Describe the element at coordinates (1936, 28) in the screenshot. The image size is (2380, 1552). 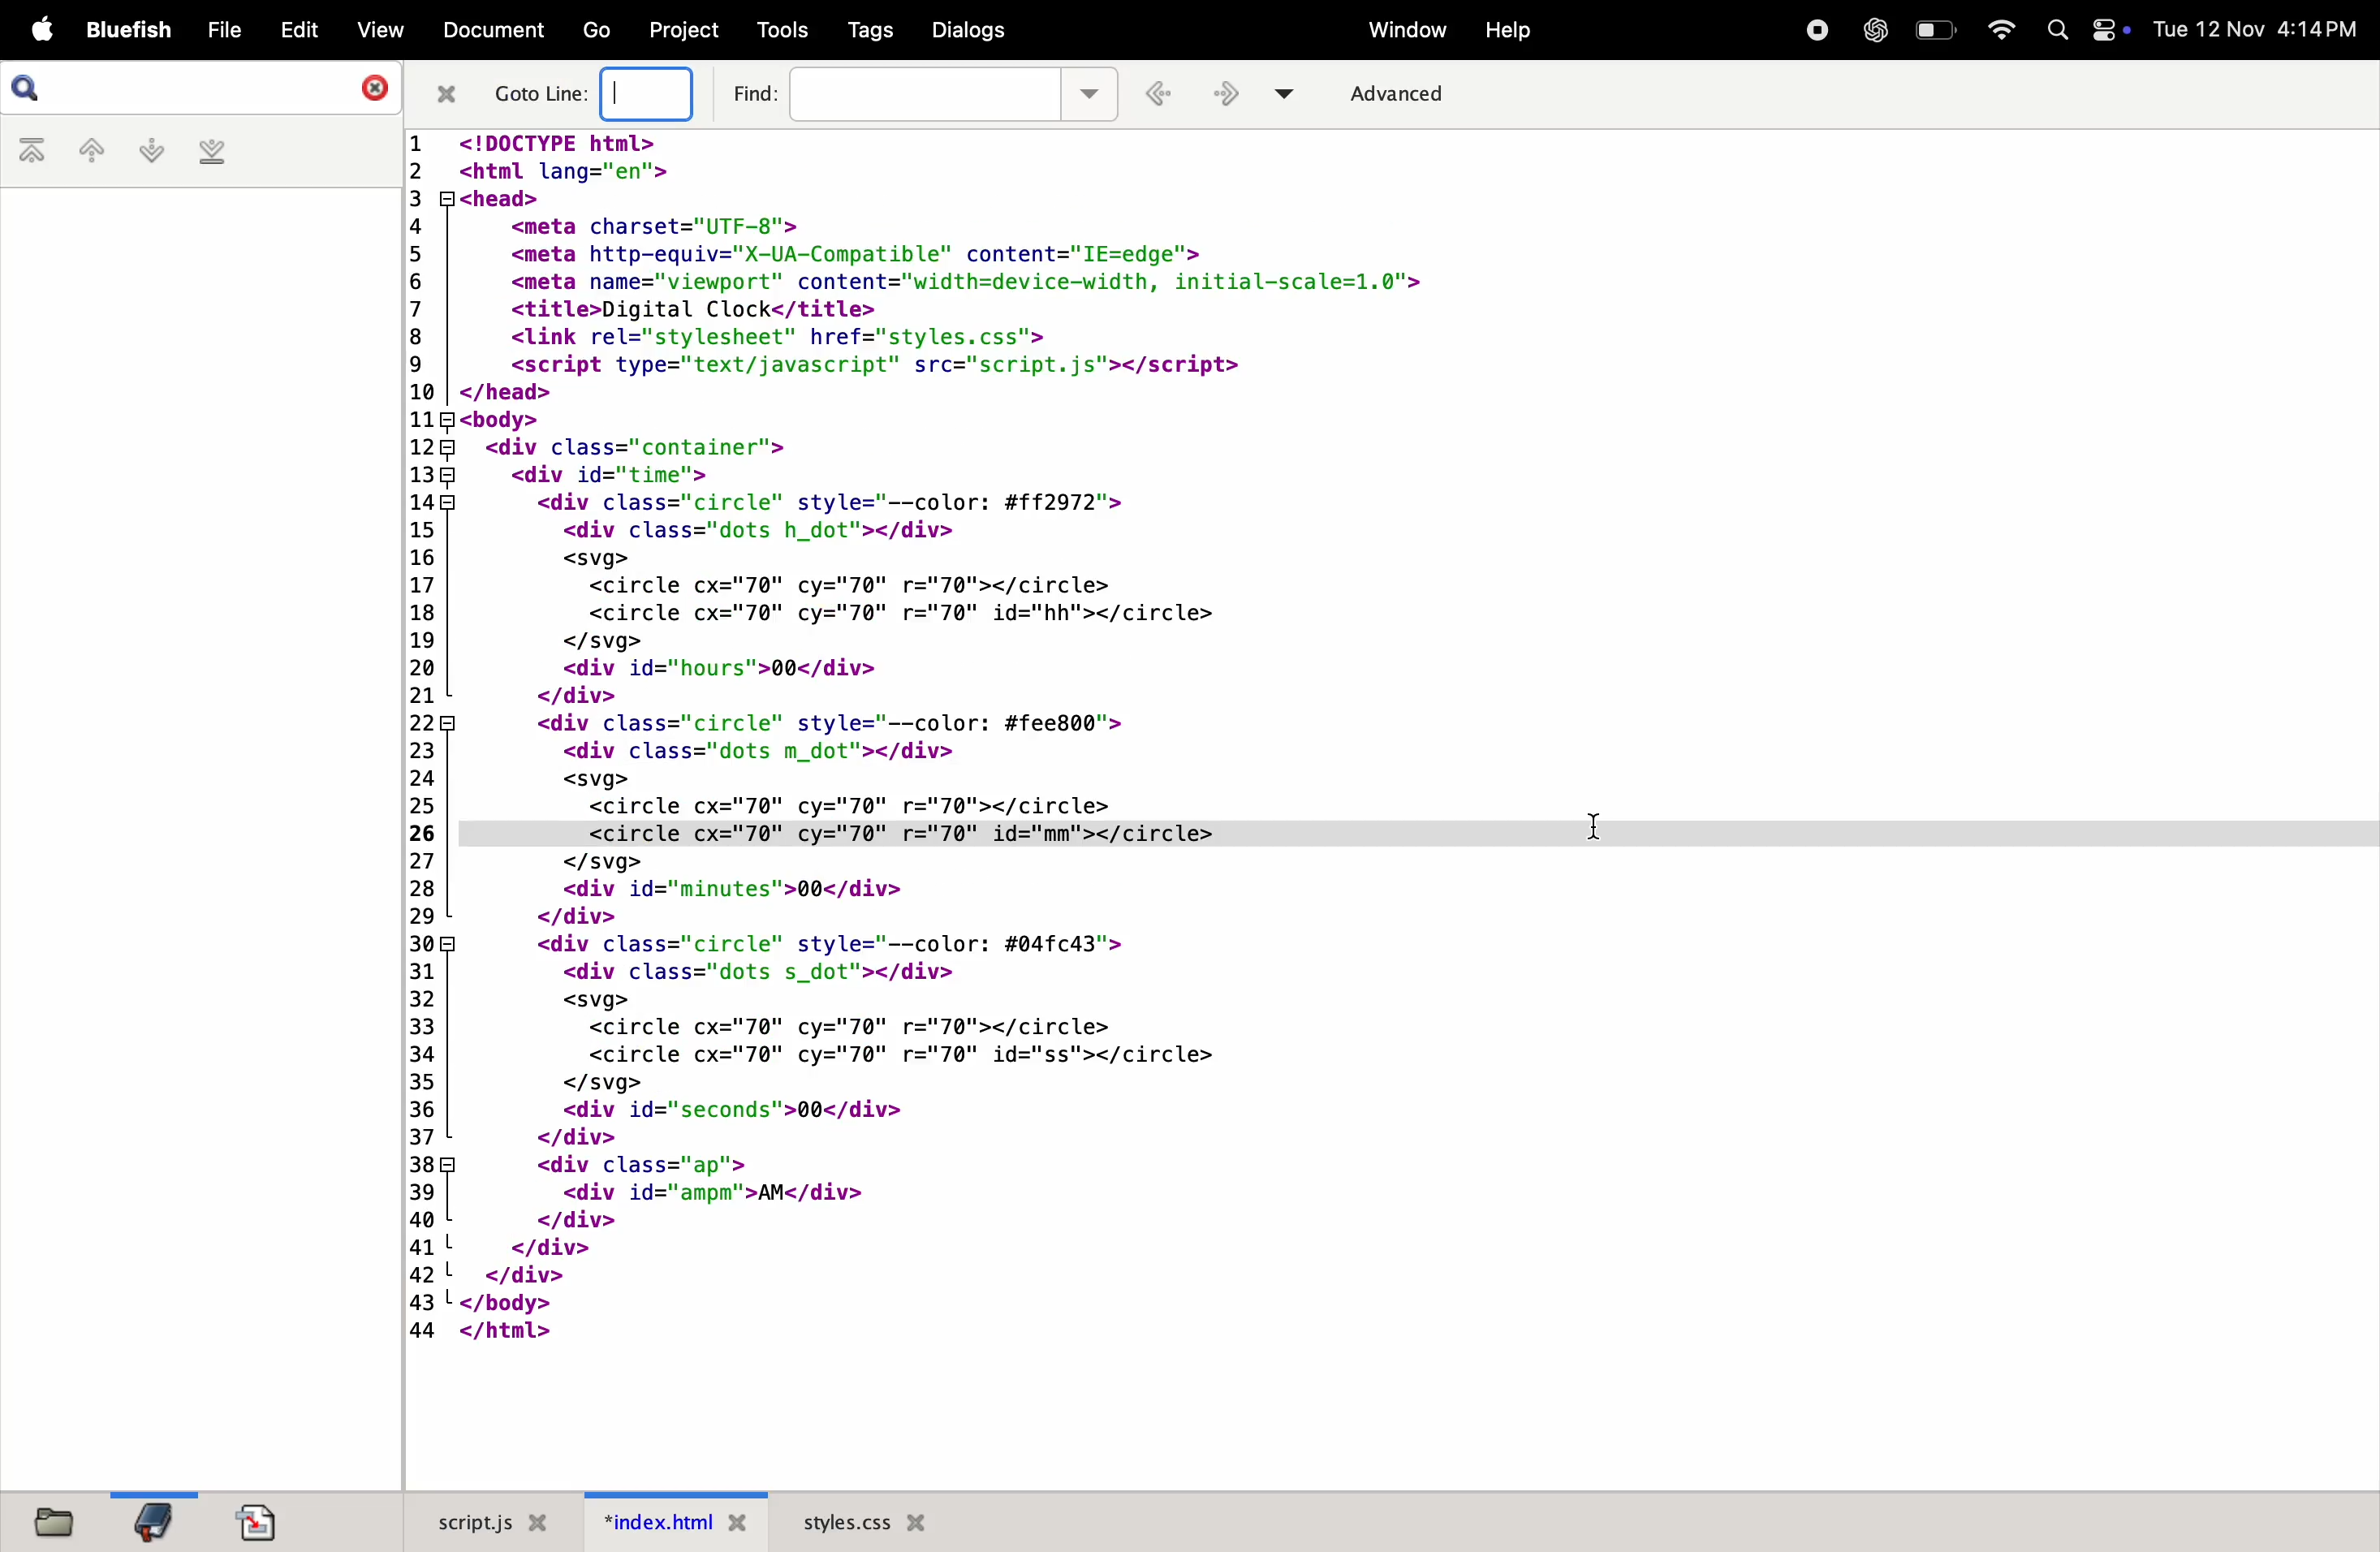
I see `battery` at that location.